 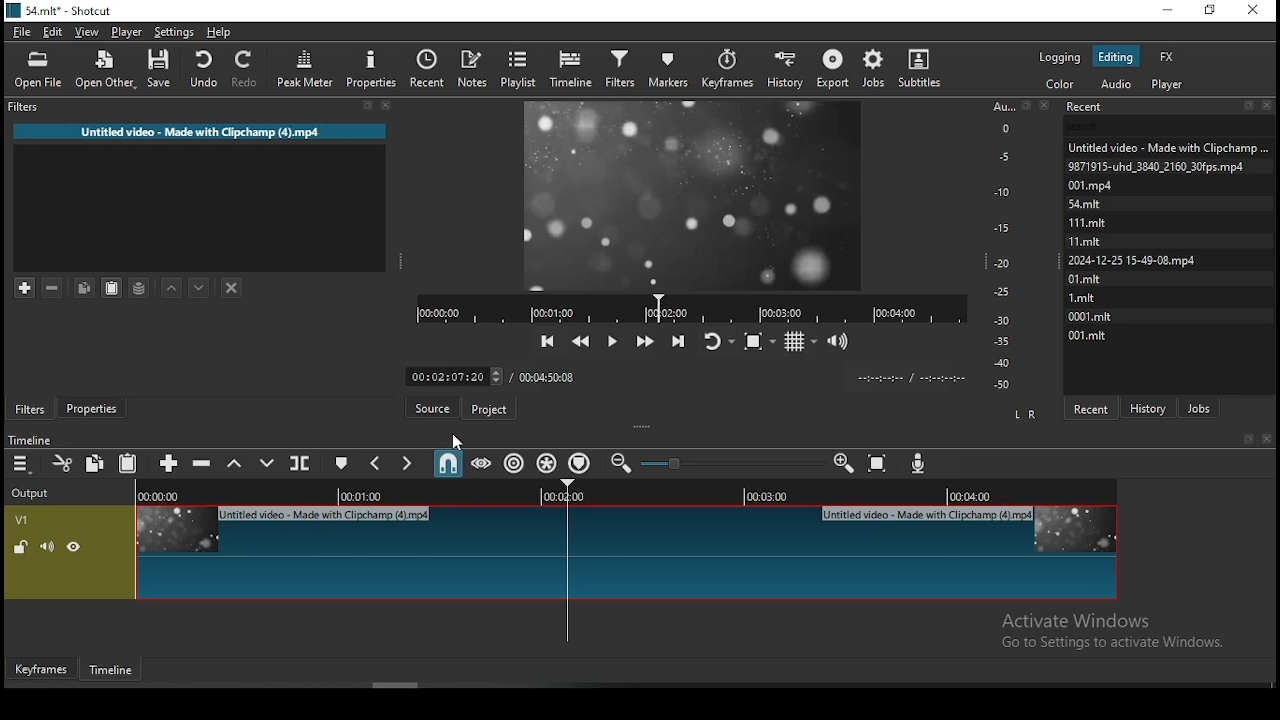 I want to click on remove selected filters, so click(x=52, y=284).